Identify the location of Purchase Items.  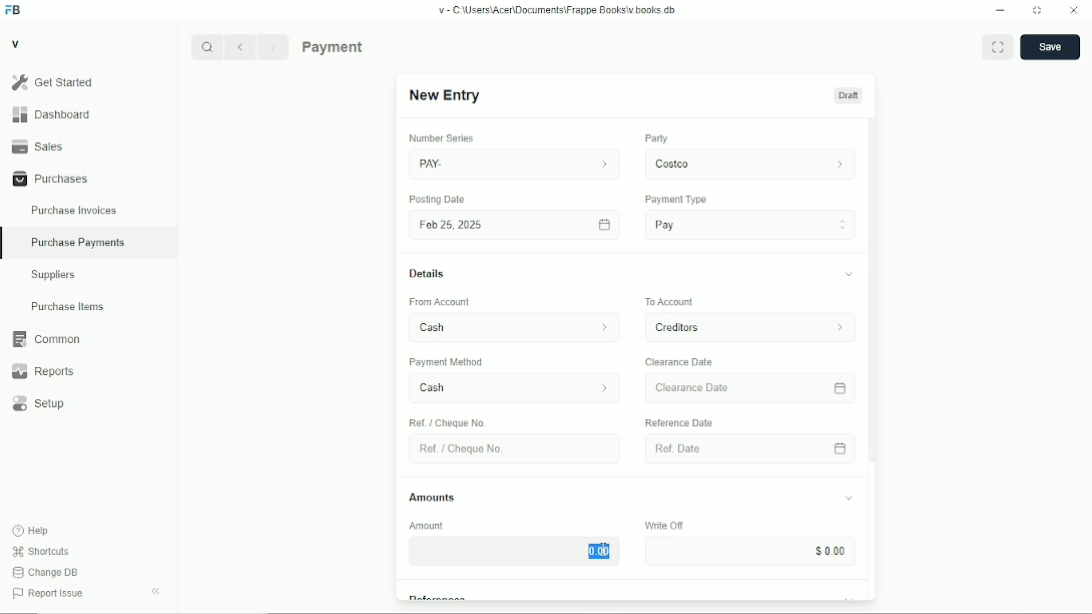
(88, 306).